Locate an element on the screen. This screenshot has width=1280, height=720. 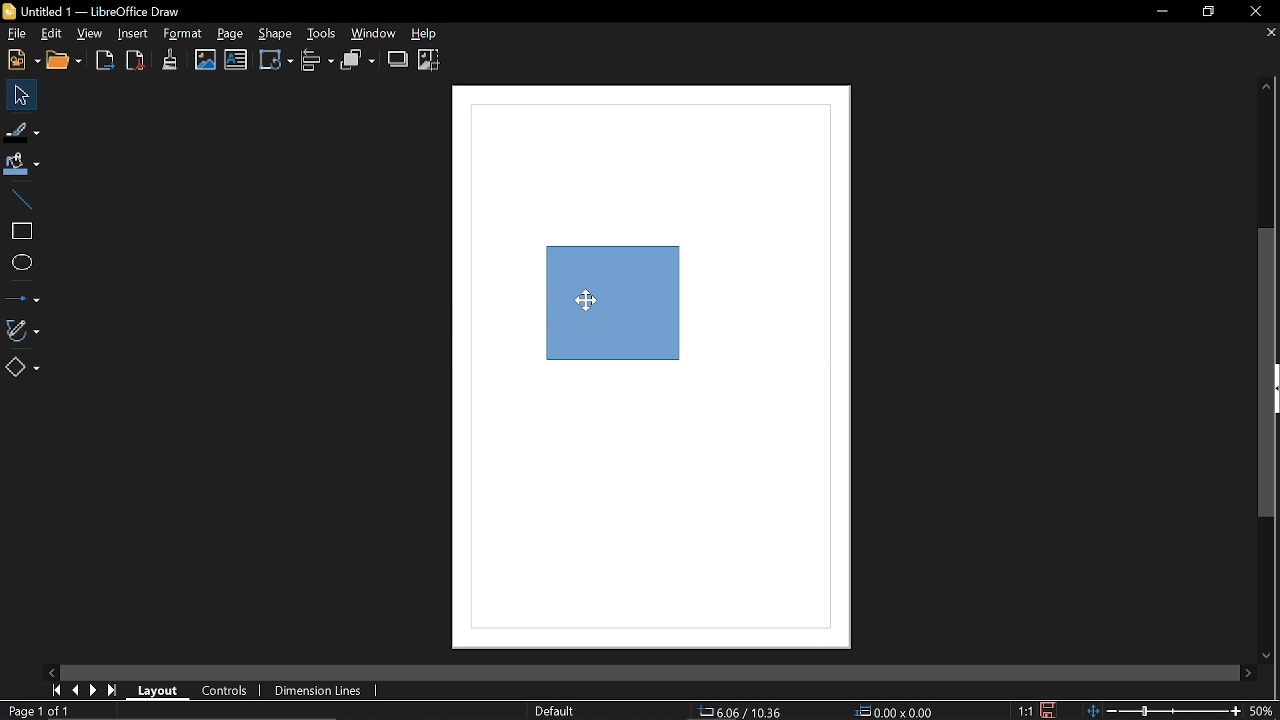
Scaling factor is located at coordinates (1026, 711).